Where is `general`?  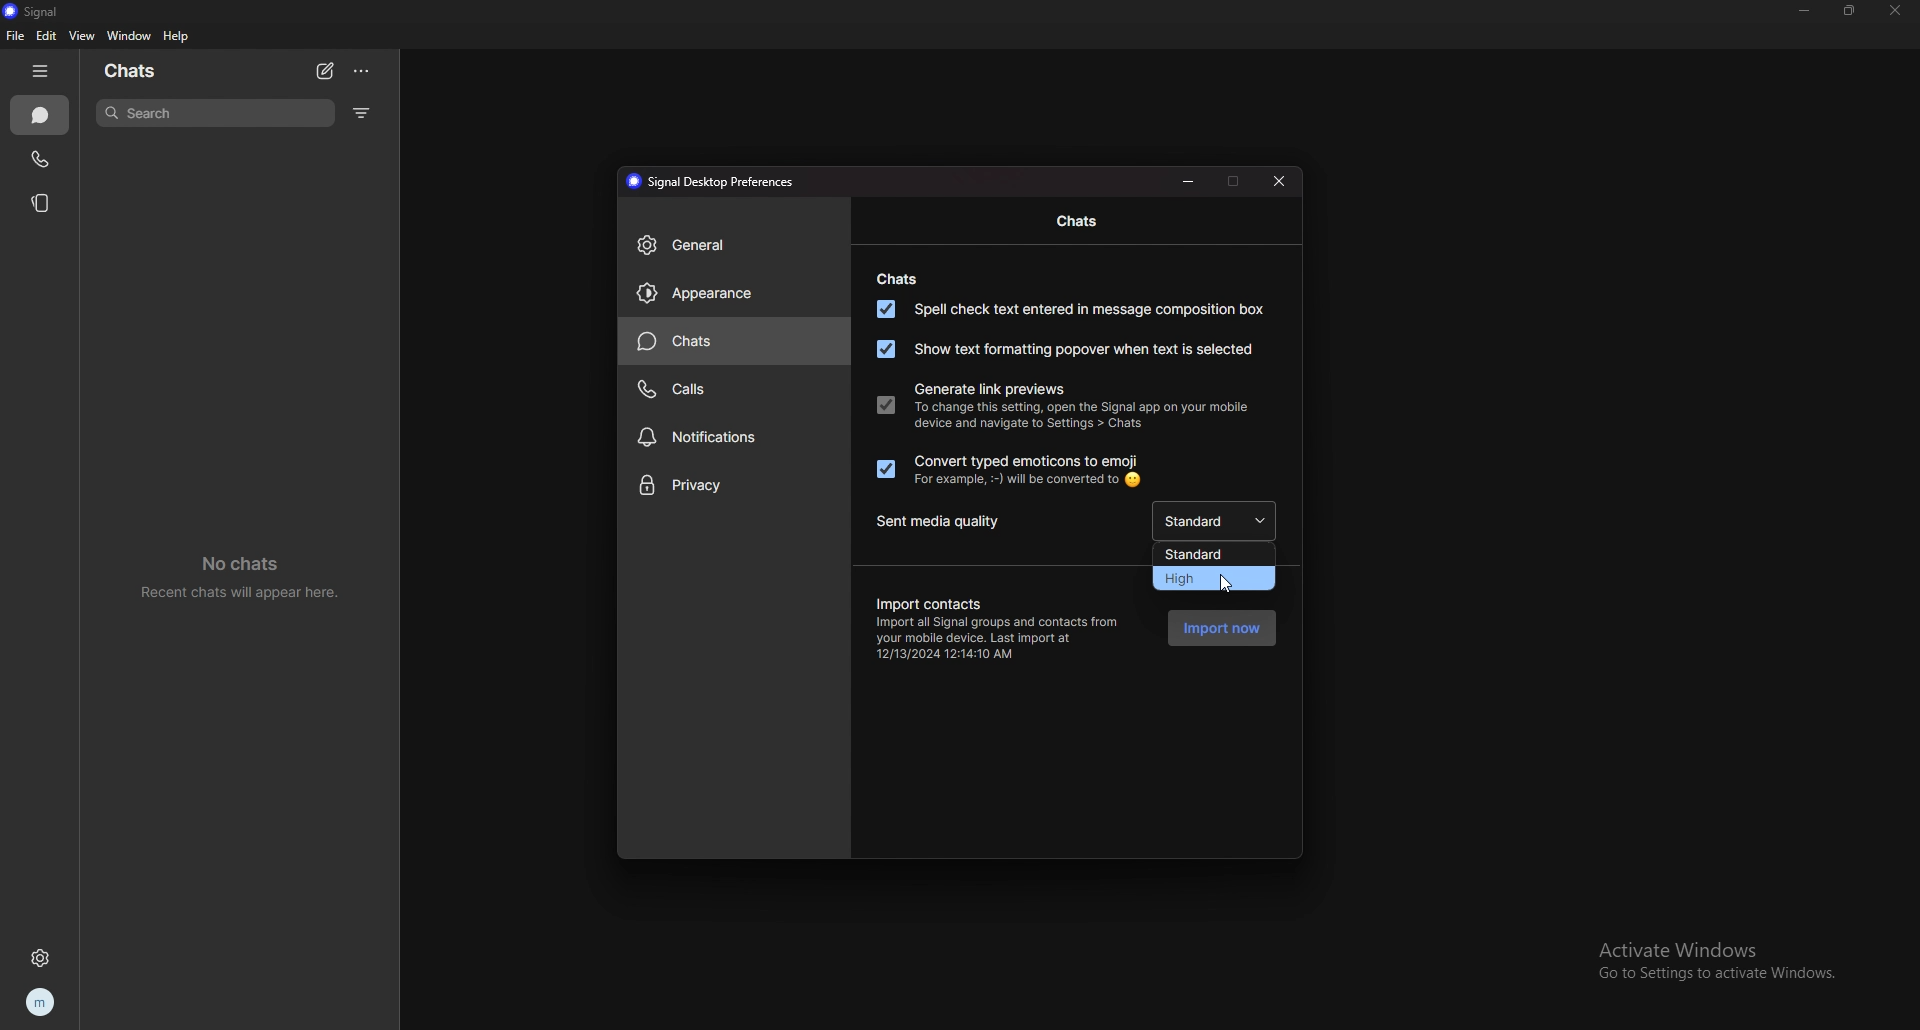
general is located at coordinates (734, 244).